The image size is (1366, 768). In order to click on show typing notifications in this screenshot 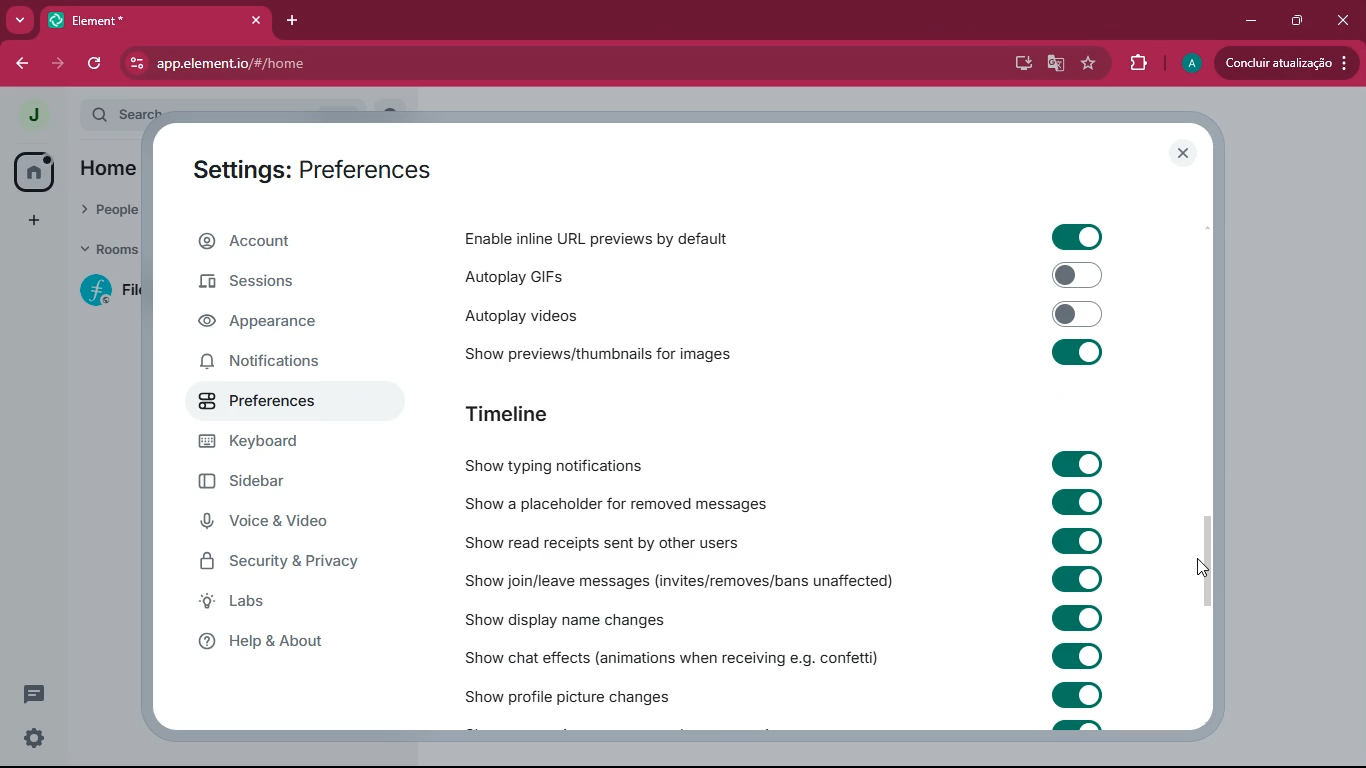, I will do `click(570, 465)`.